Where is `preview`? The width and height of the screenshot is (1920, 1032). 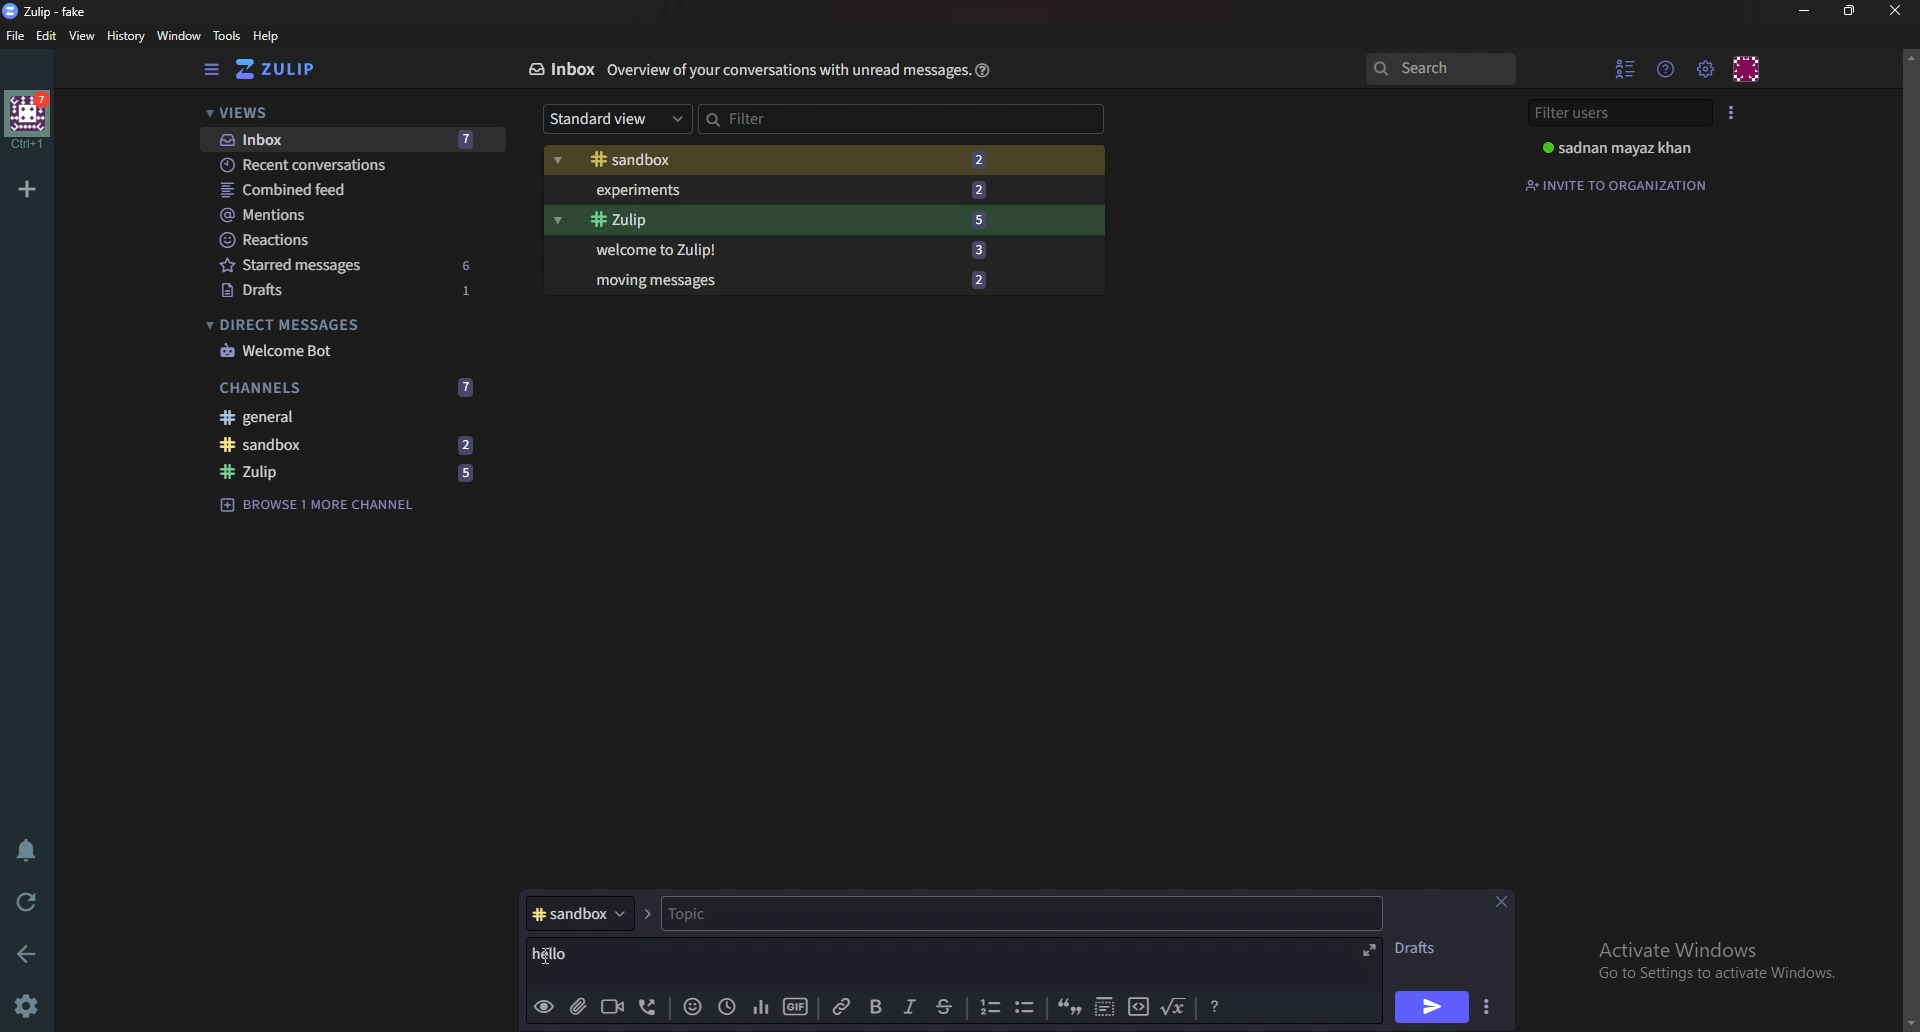
preview is located at coordinates (544, 1009).